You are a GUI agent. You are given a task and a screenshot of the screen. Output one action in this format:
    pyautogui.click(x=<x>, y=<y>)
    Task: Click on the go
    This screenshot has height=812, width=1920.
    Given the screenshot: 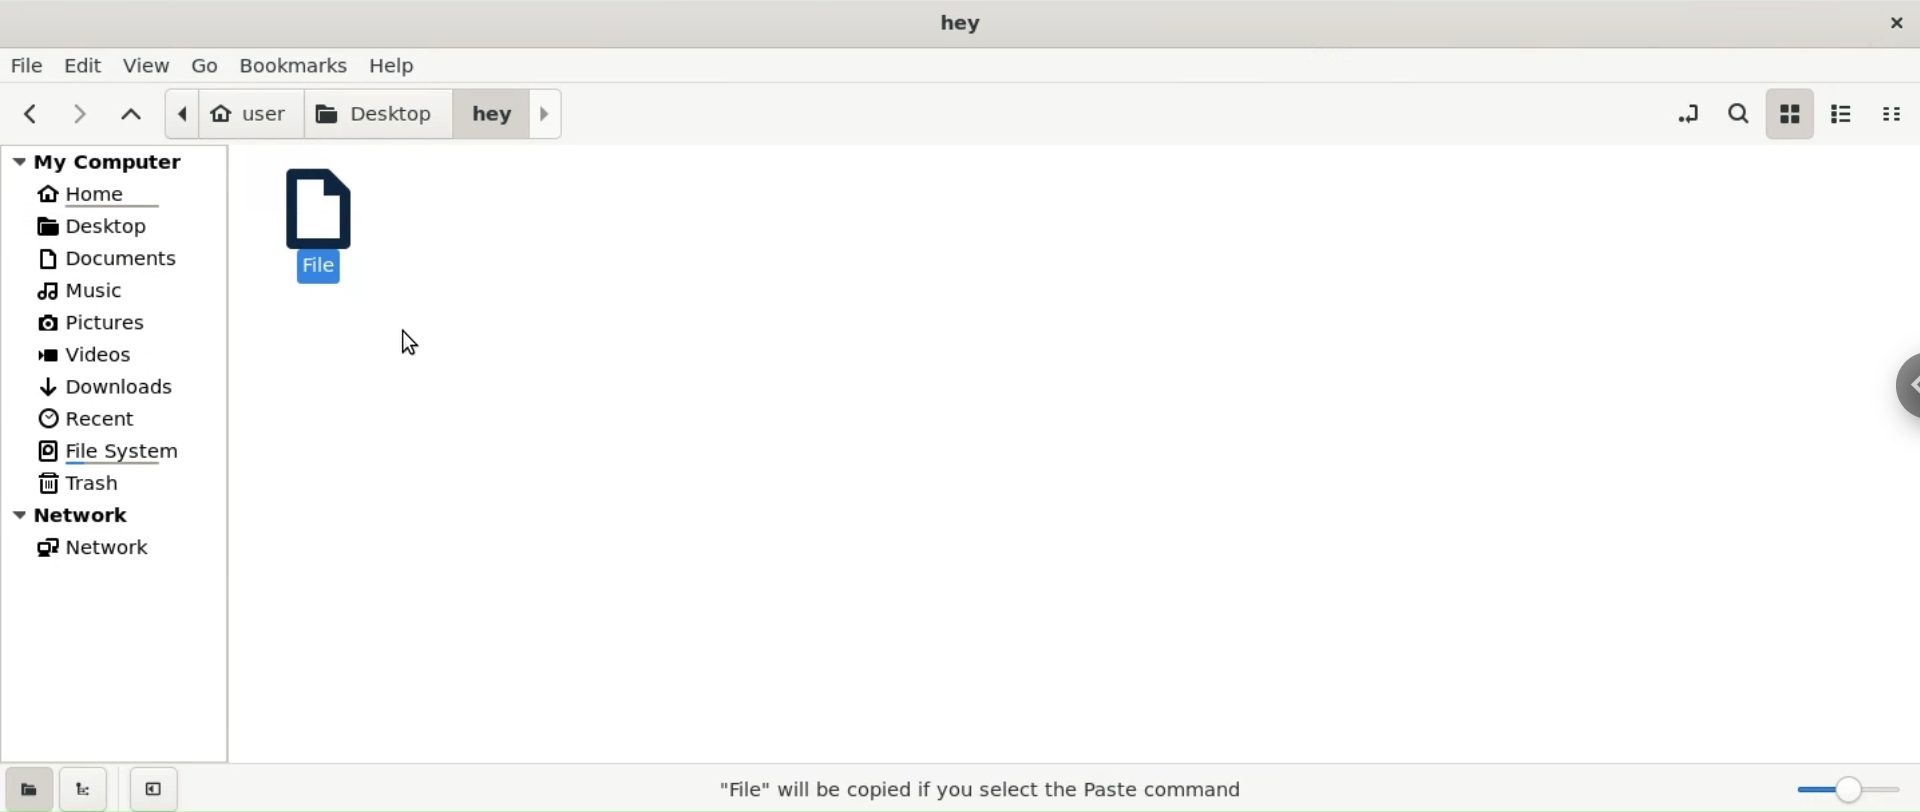 What is the action you would take?
    pyautogui.click(x=208, y=66)
    